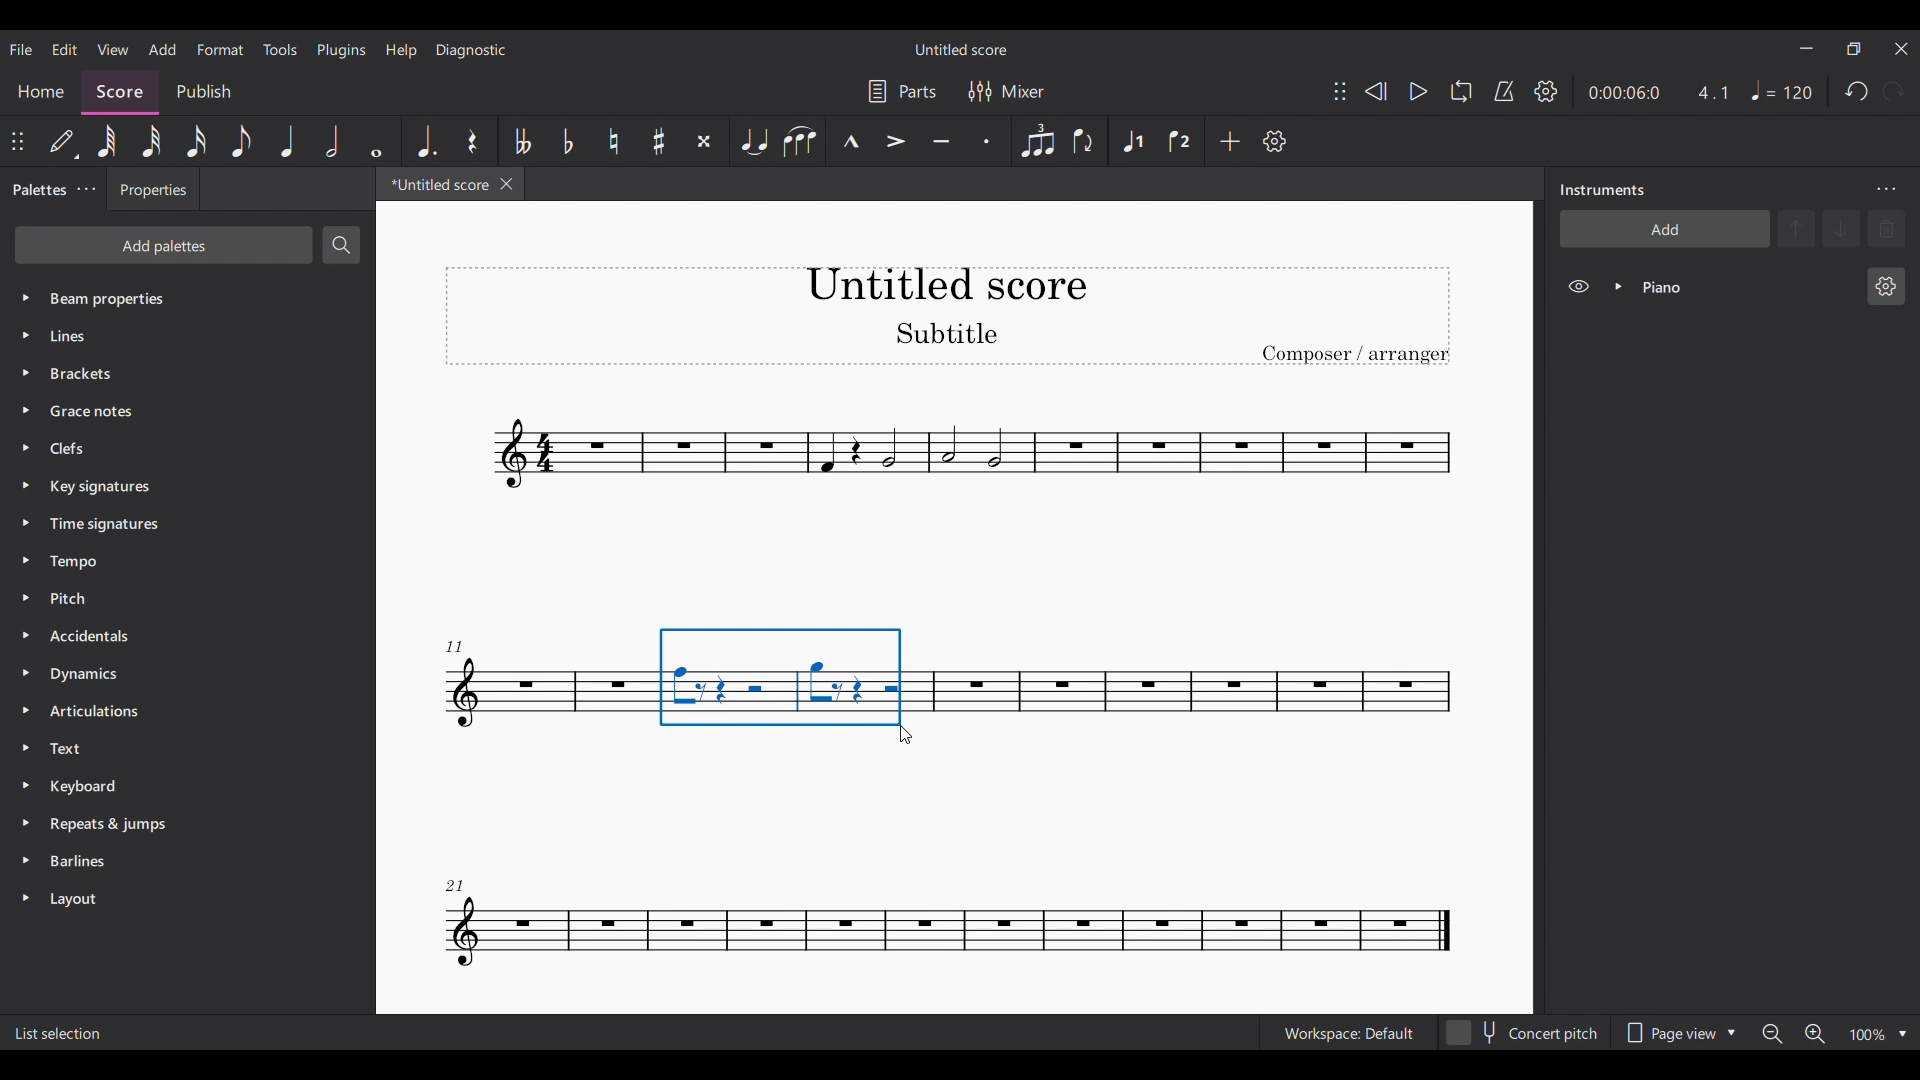 This screenshot has height=1080, width=1920. Describe the element at coordinates (172, 864) in the screenshot. I see `Barlines` at that location.